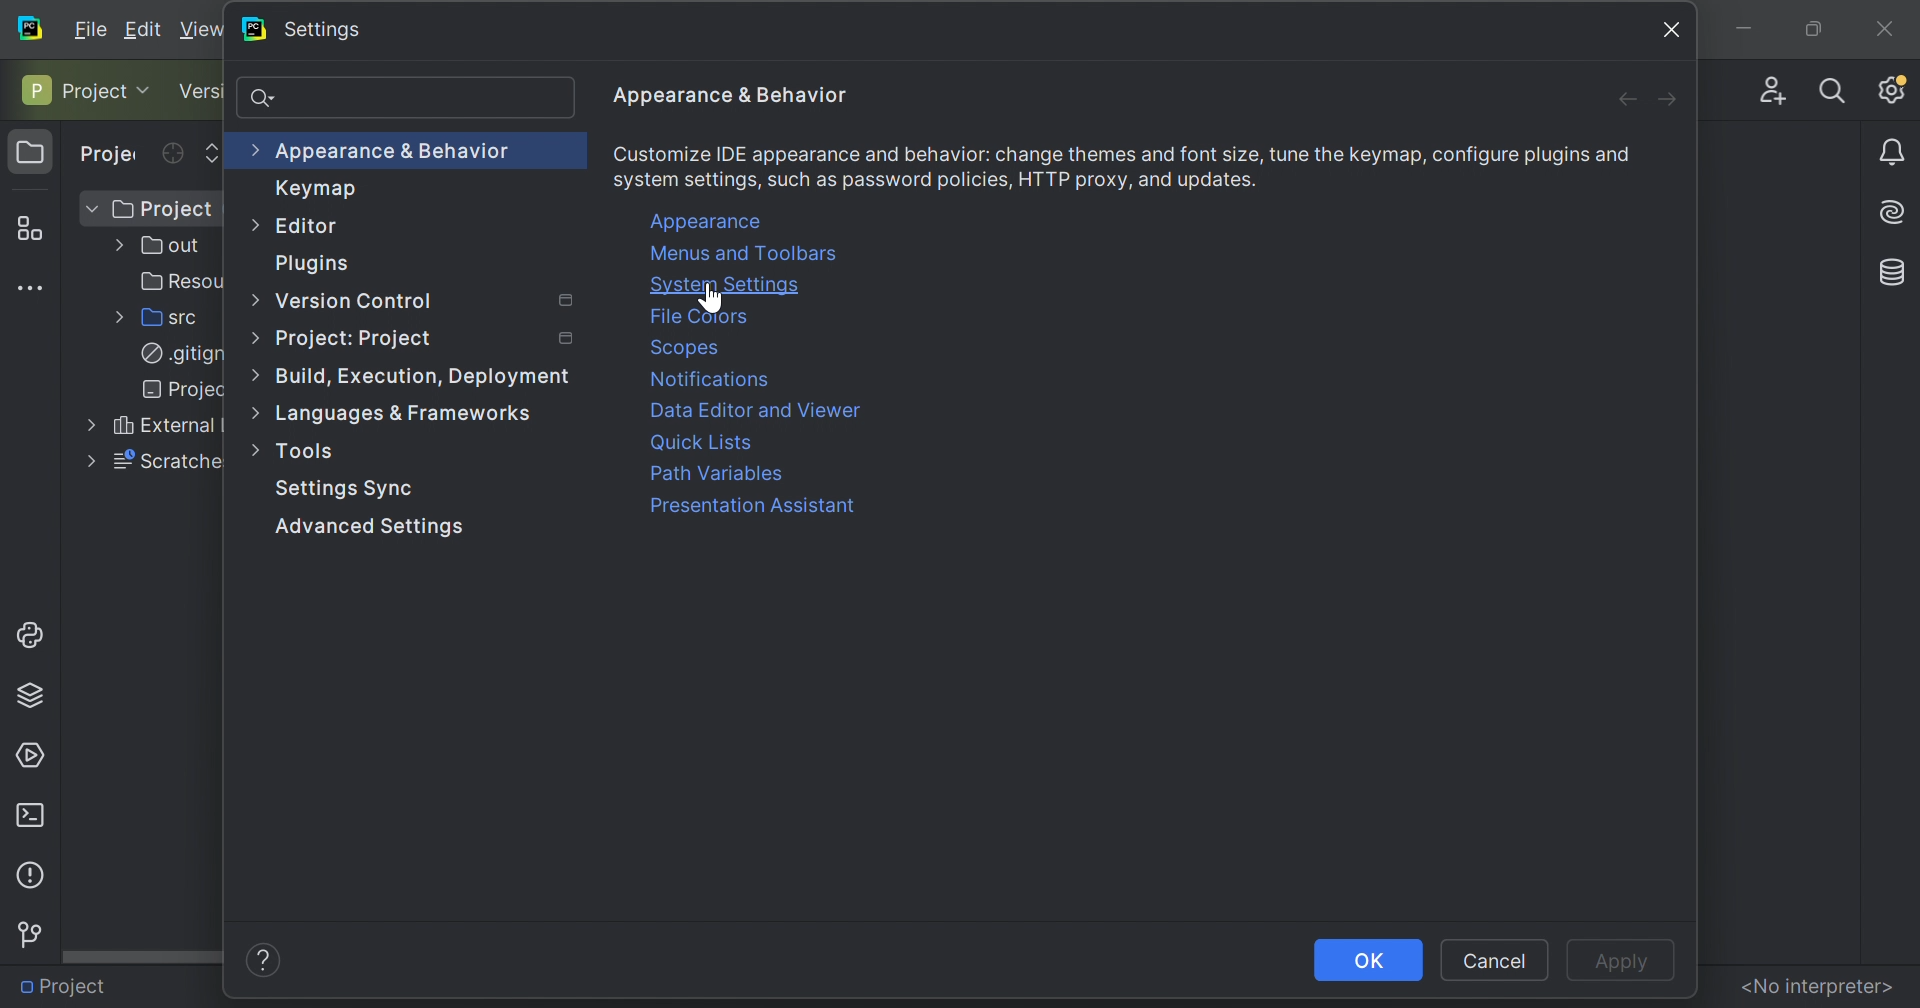 This screenshot has height=1008, width=1920. Describe the element at coordinates (1895, 154) in the screenshot. I see `Notifications` at that location.